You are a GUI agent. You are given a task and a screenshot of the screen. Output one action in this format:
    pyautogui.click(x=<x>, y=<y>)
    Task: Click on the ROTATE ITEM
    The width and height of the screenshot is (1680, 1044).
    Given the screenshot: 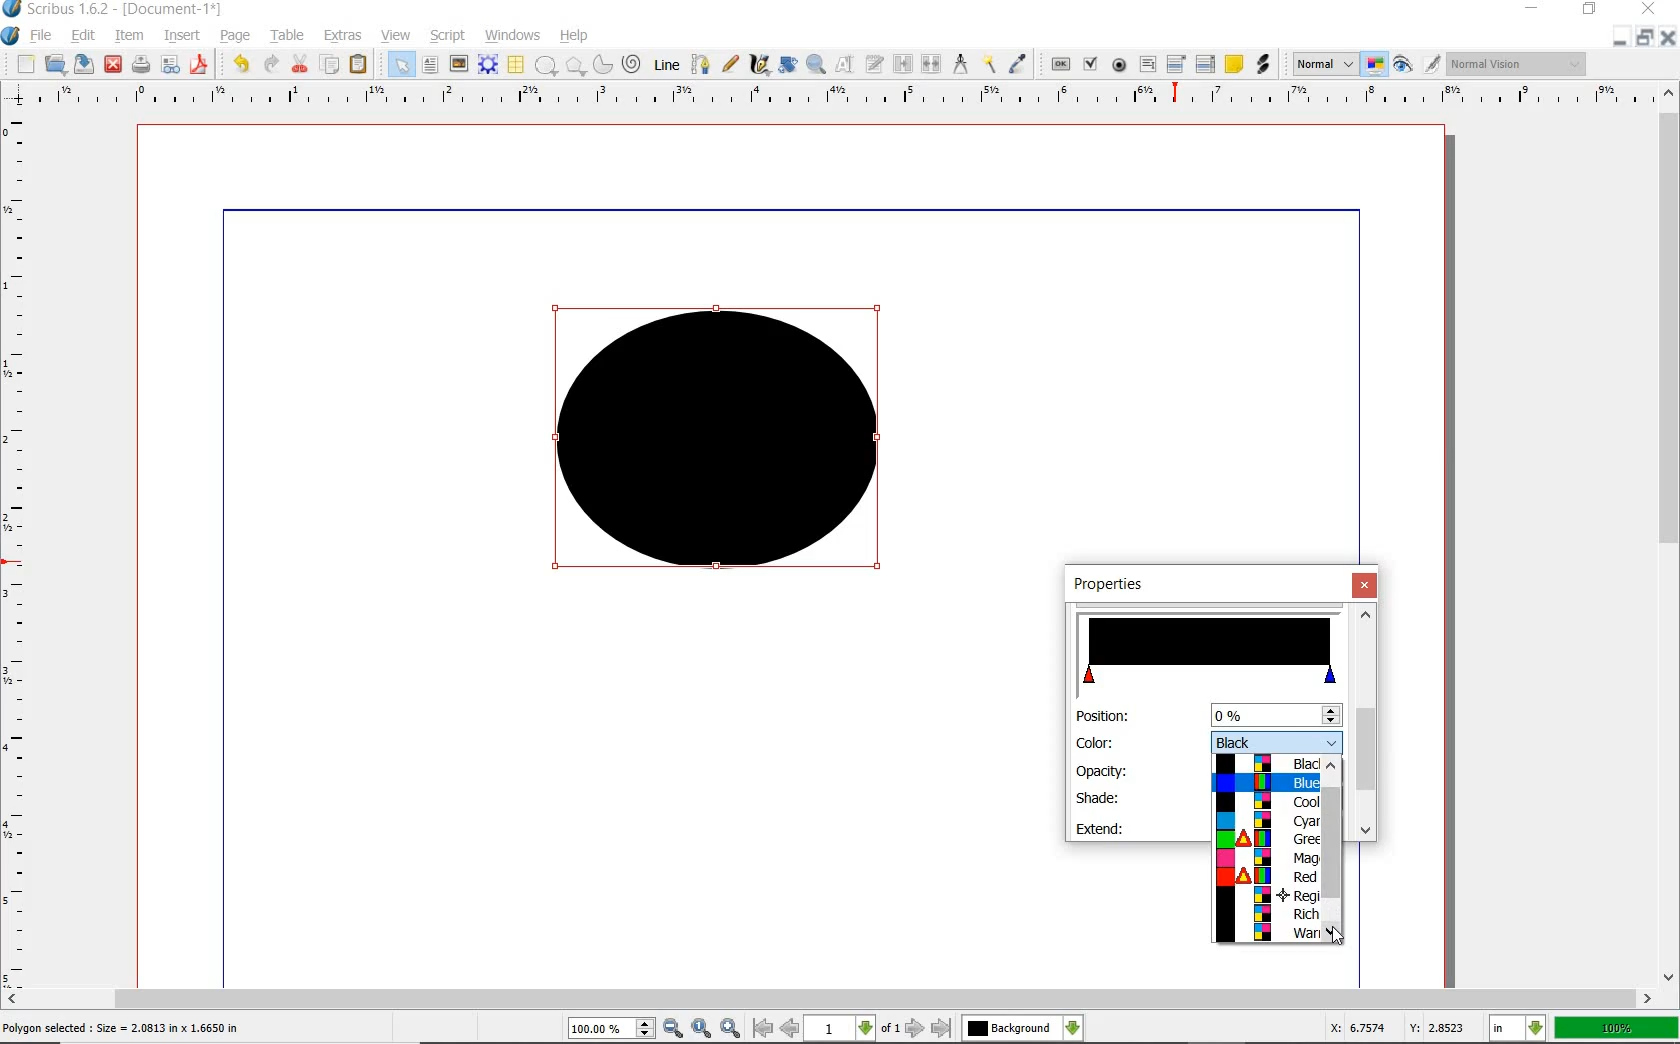 What is the action you would take?
    pyautogui.click(x=786, y=63)
    